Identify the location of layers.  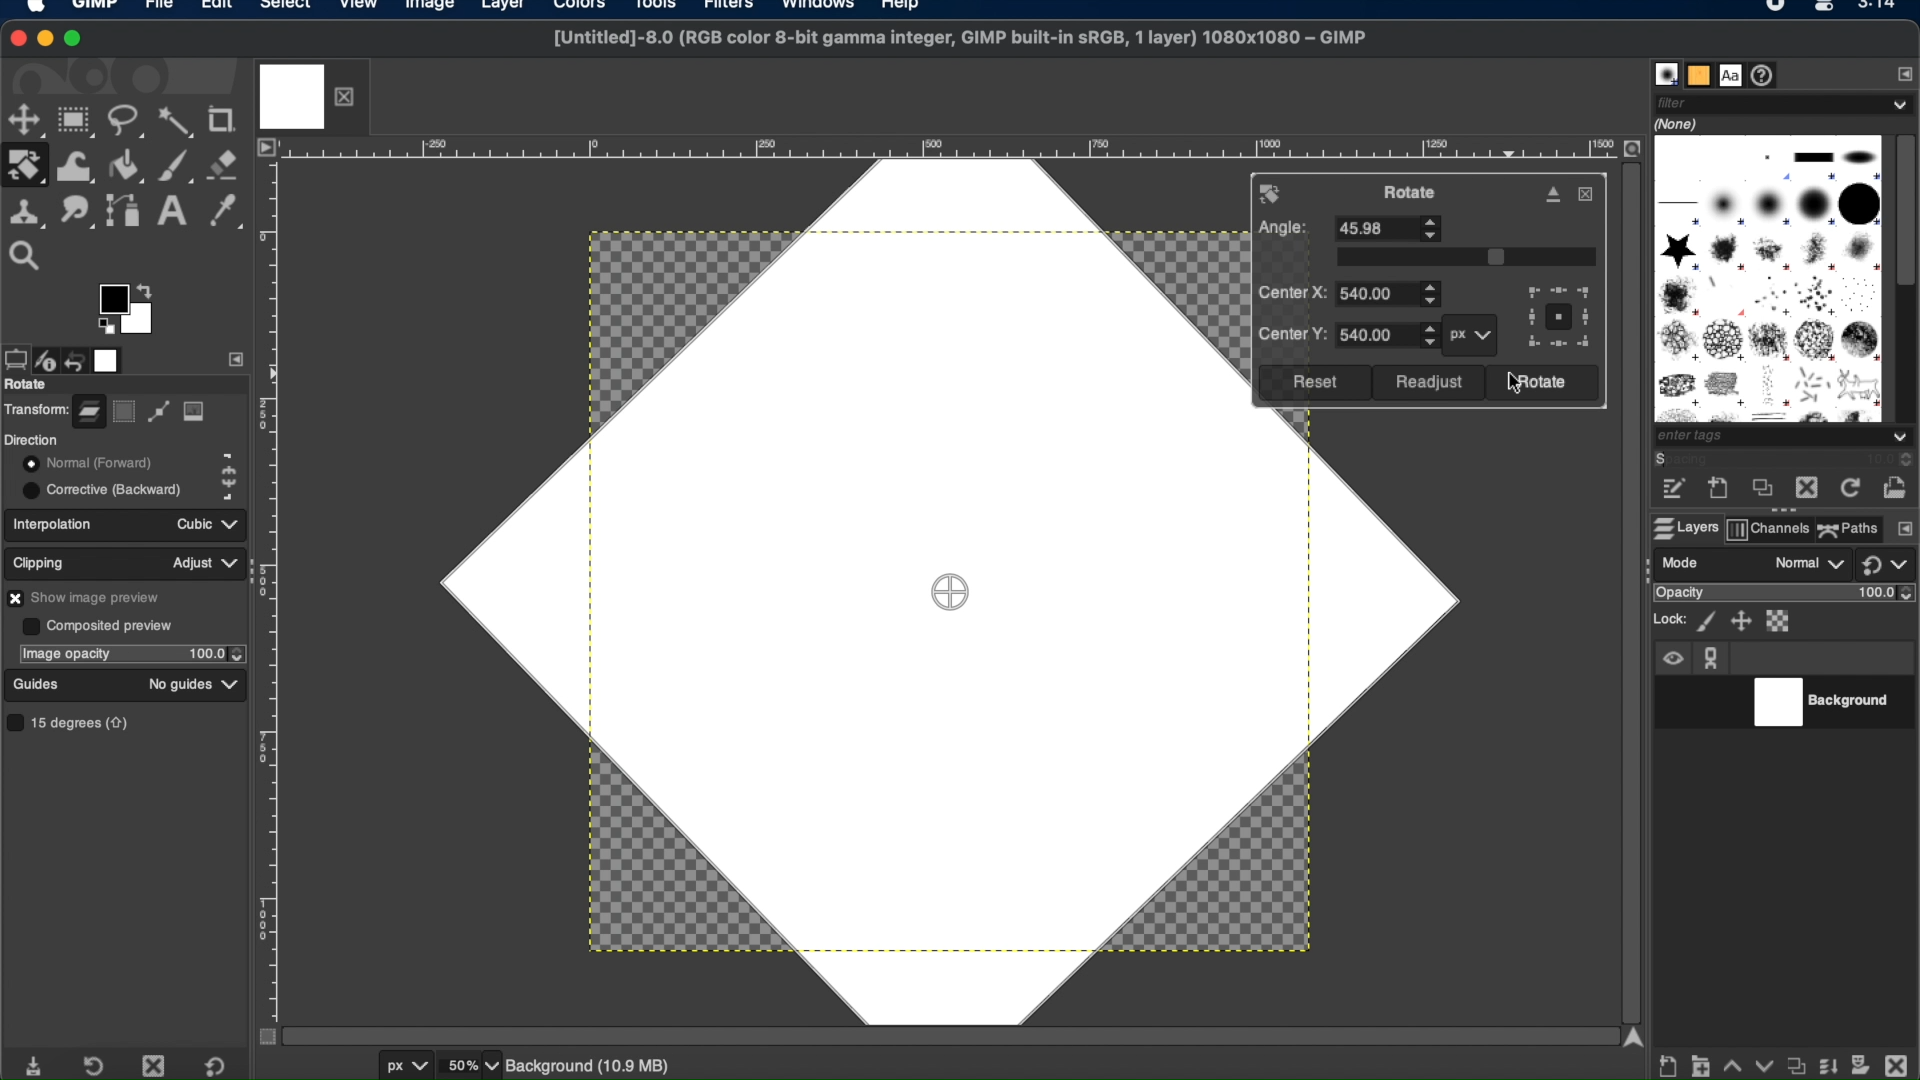
(1682, 528).